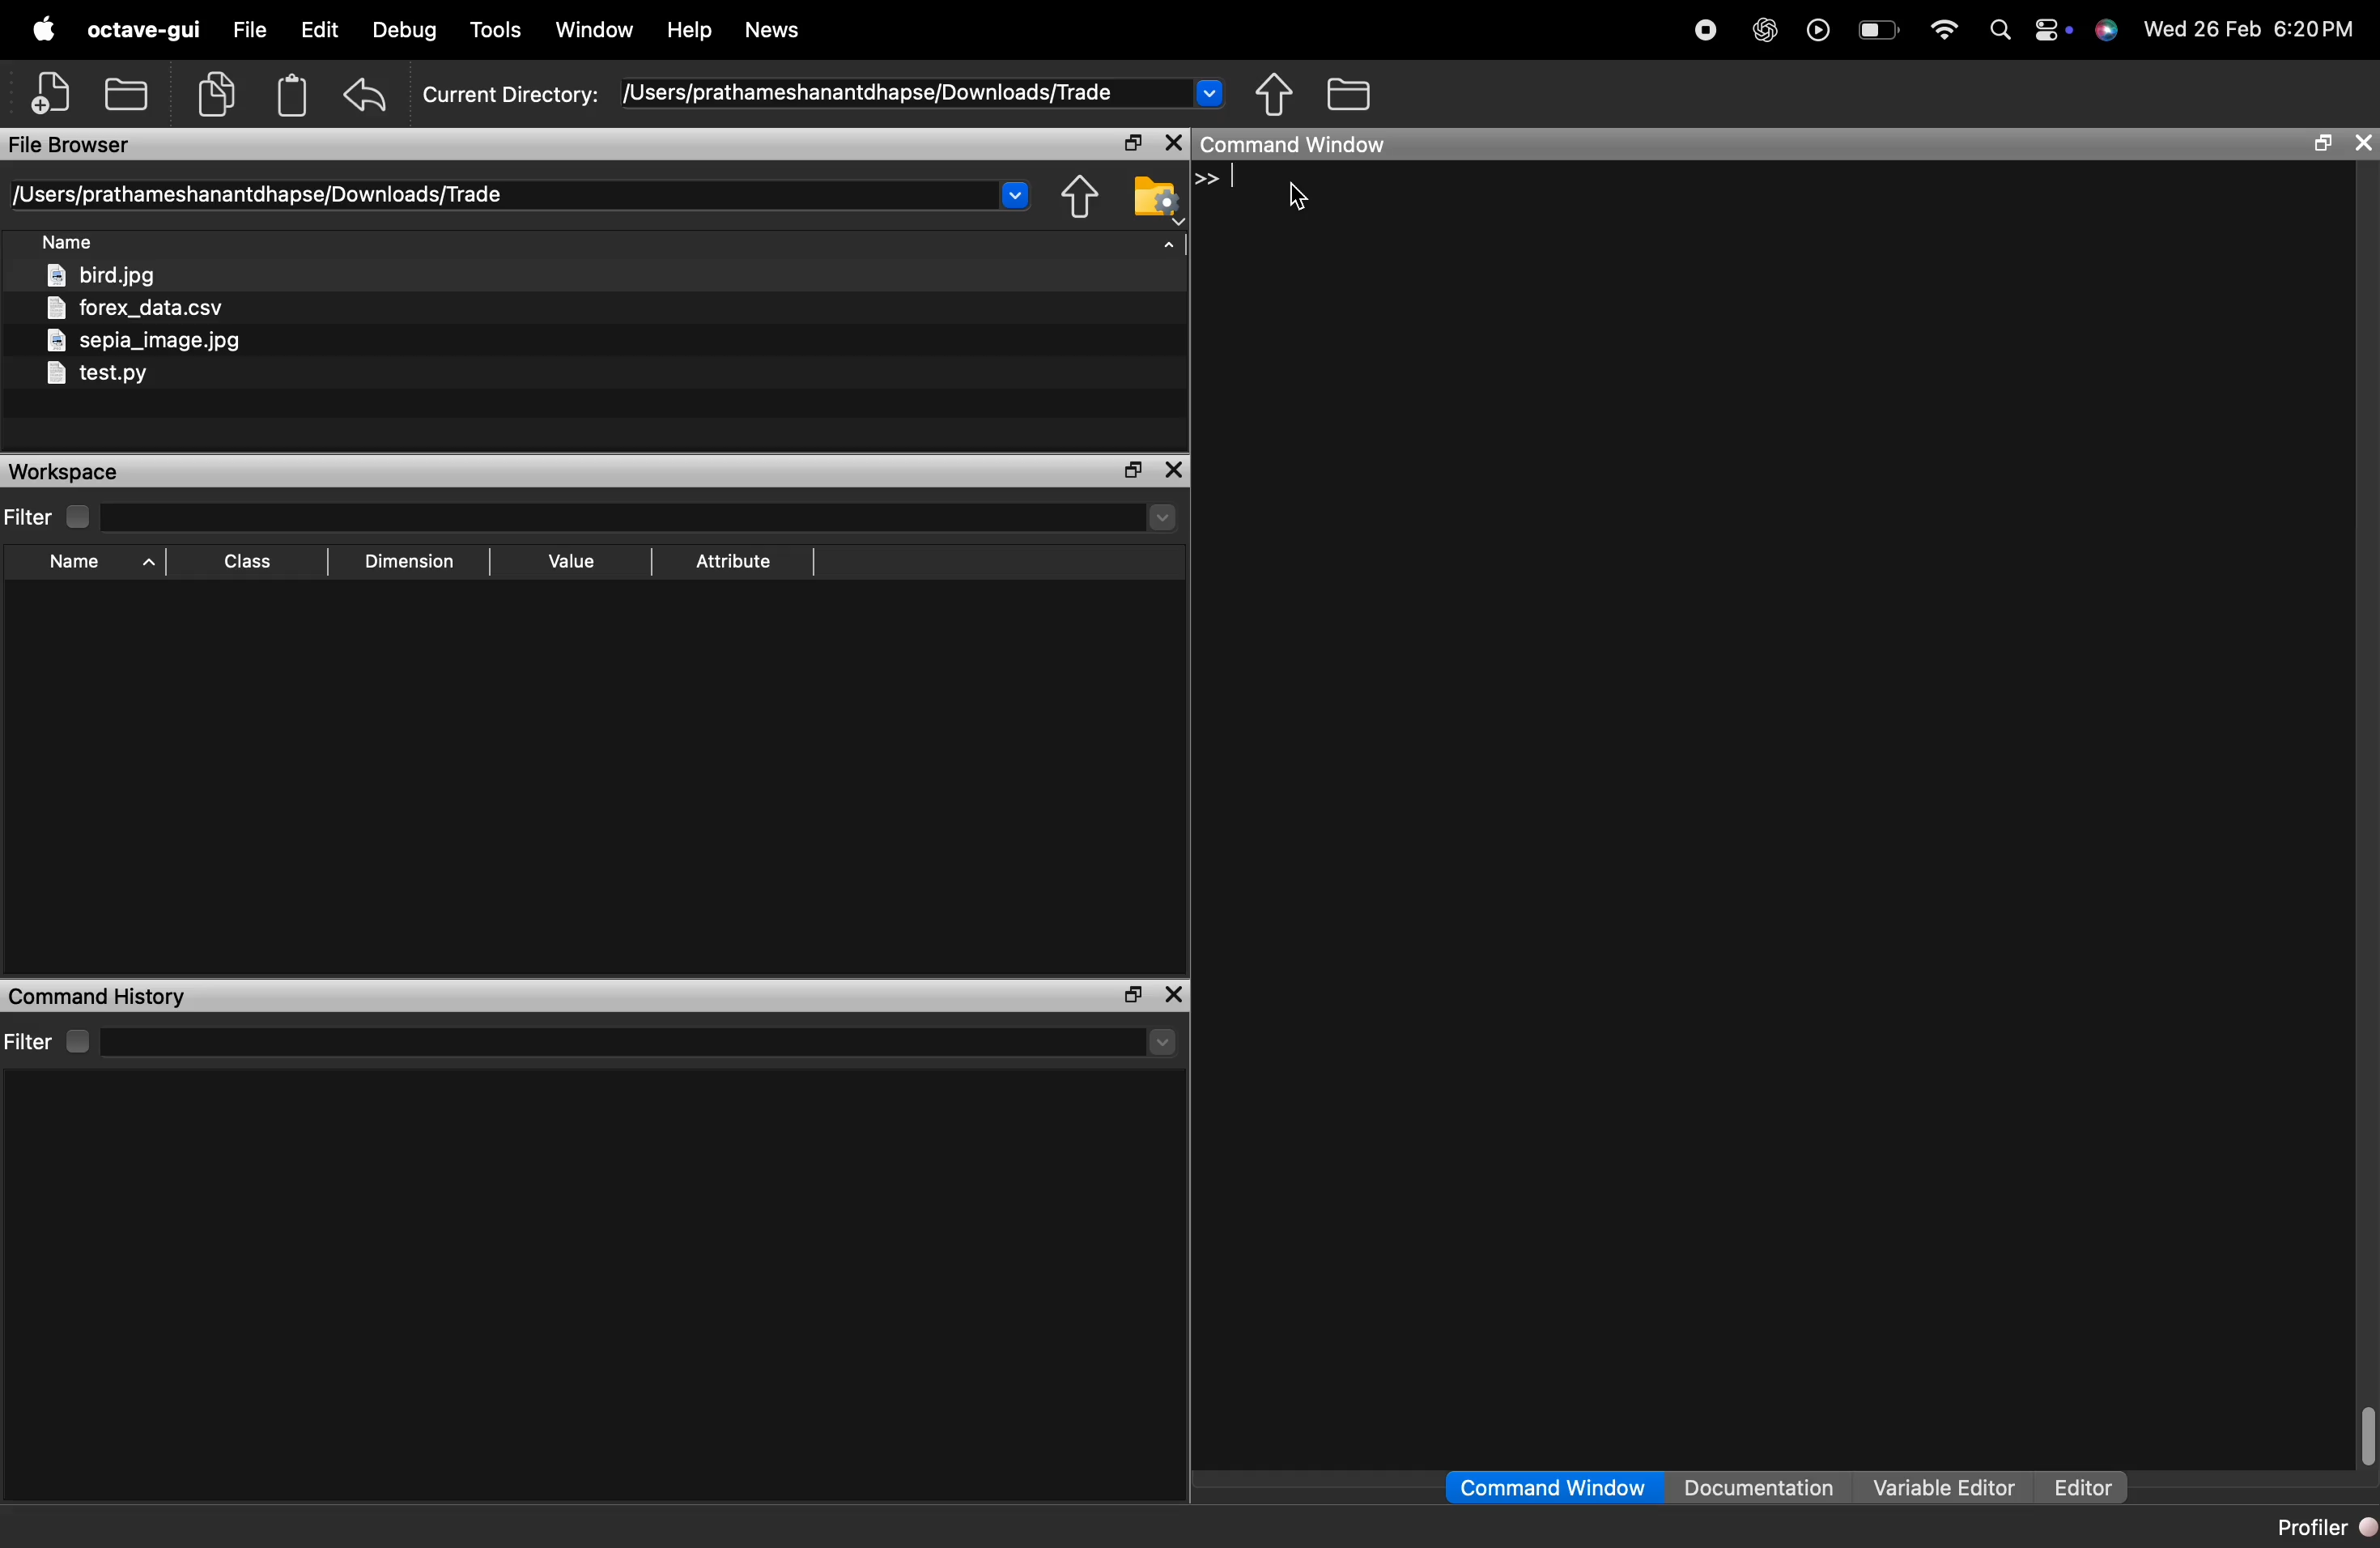 This screenshot has width=2380, height=1548. I want to click on Window, so click(594, 29).